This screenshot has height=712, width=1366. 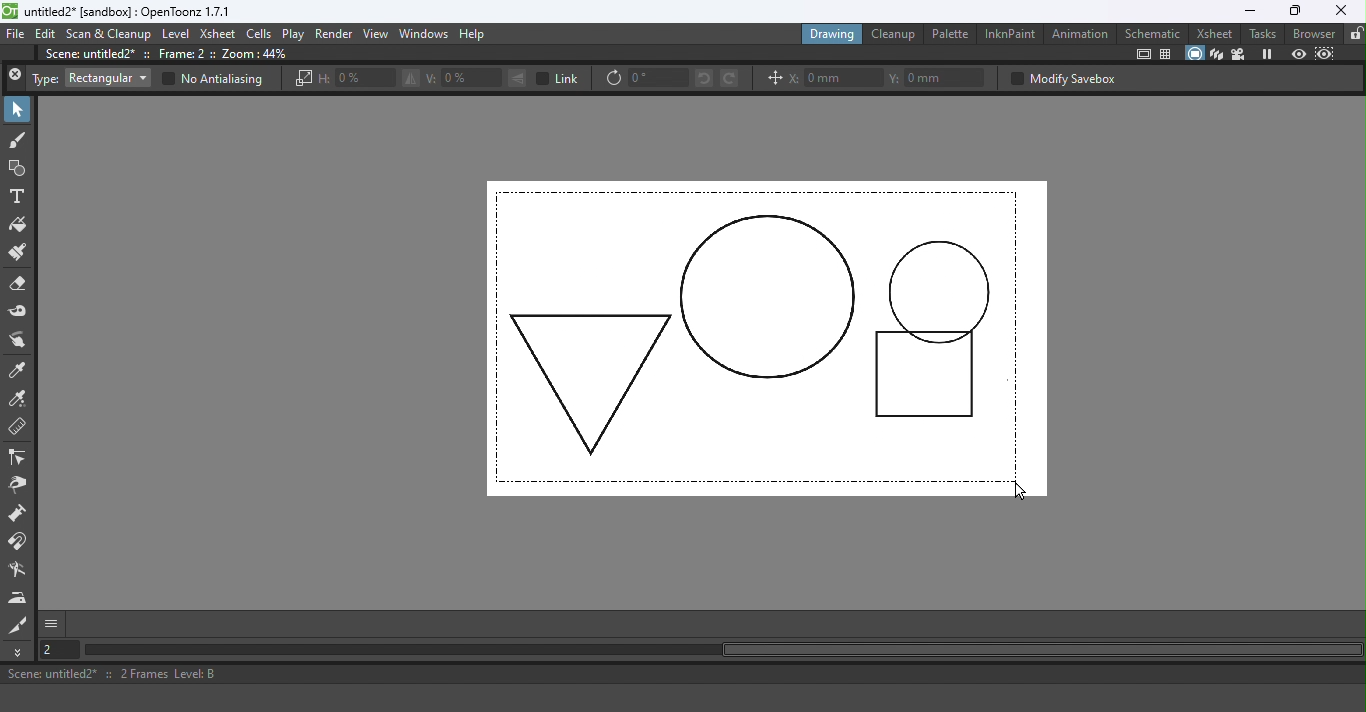 What do you see at coordinates (18, 515) in the screenshot?
I see `Pump tool` at bounding box center [18, 515].